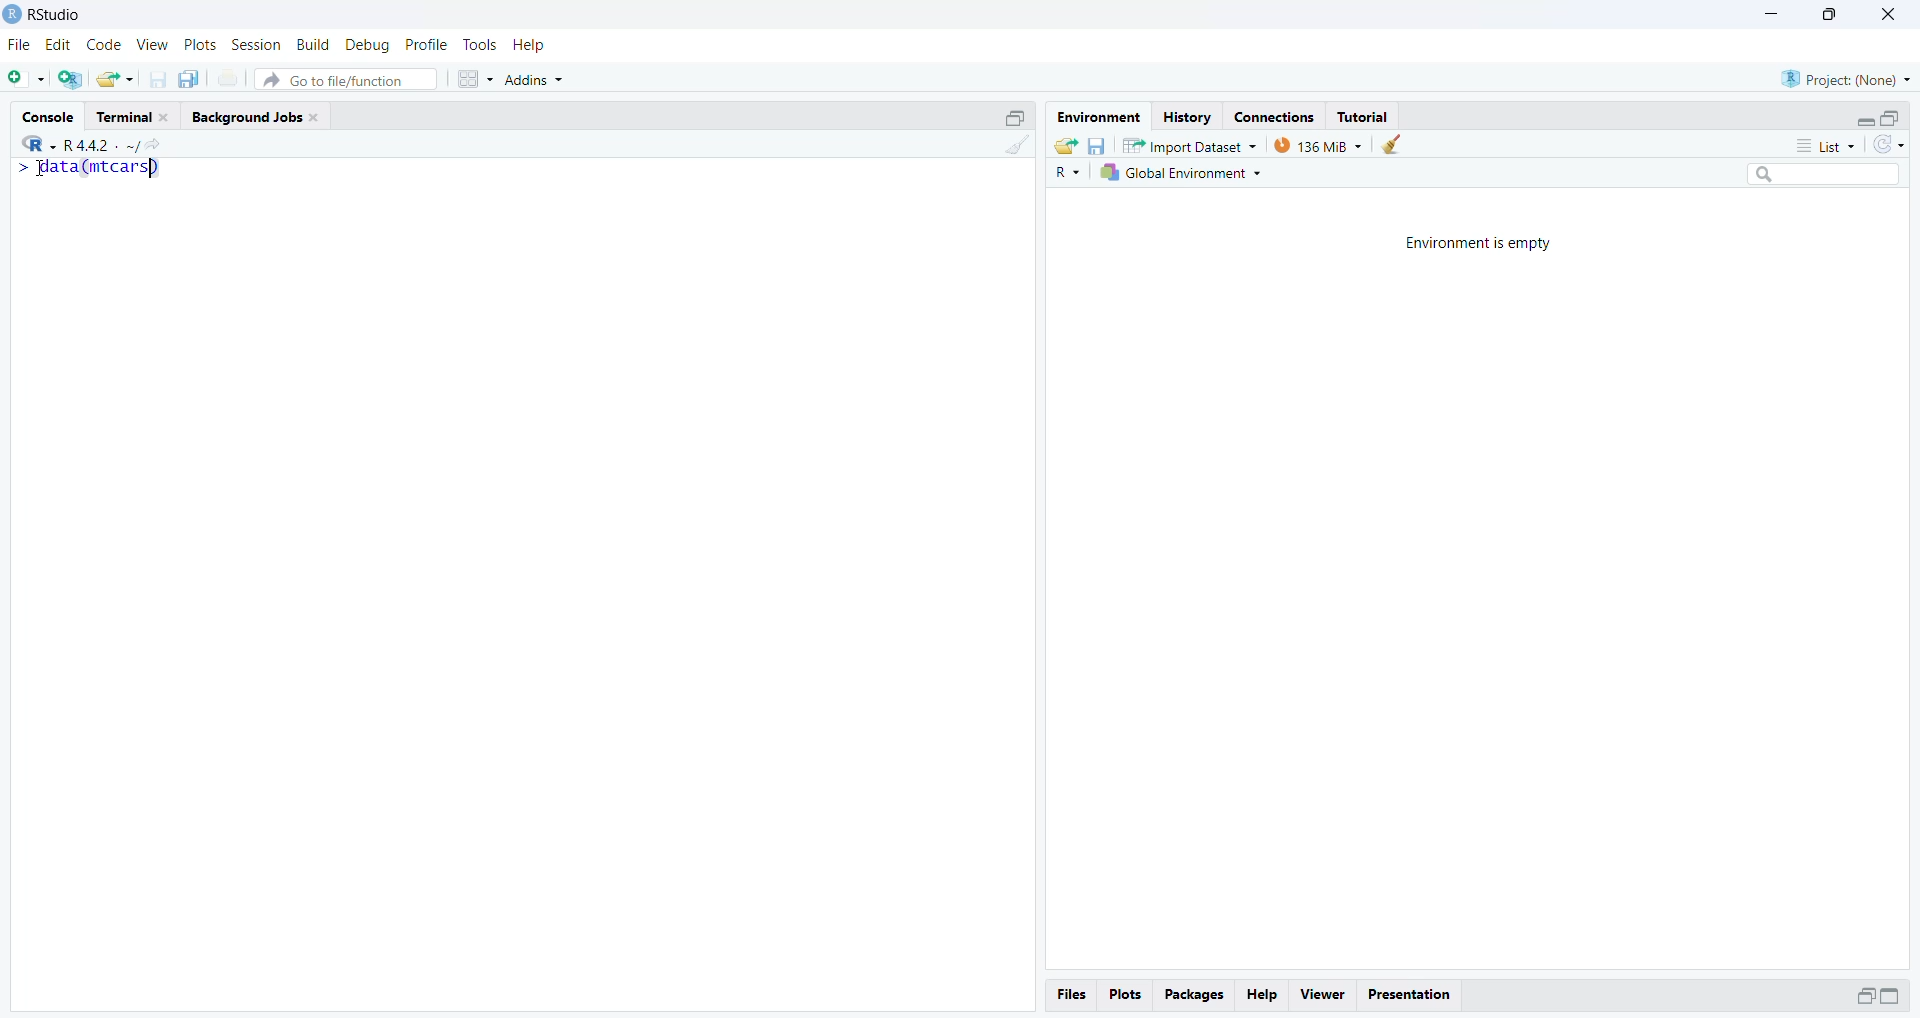  I want to click on Debug, so click(367, 44).